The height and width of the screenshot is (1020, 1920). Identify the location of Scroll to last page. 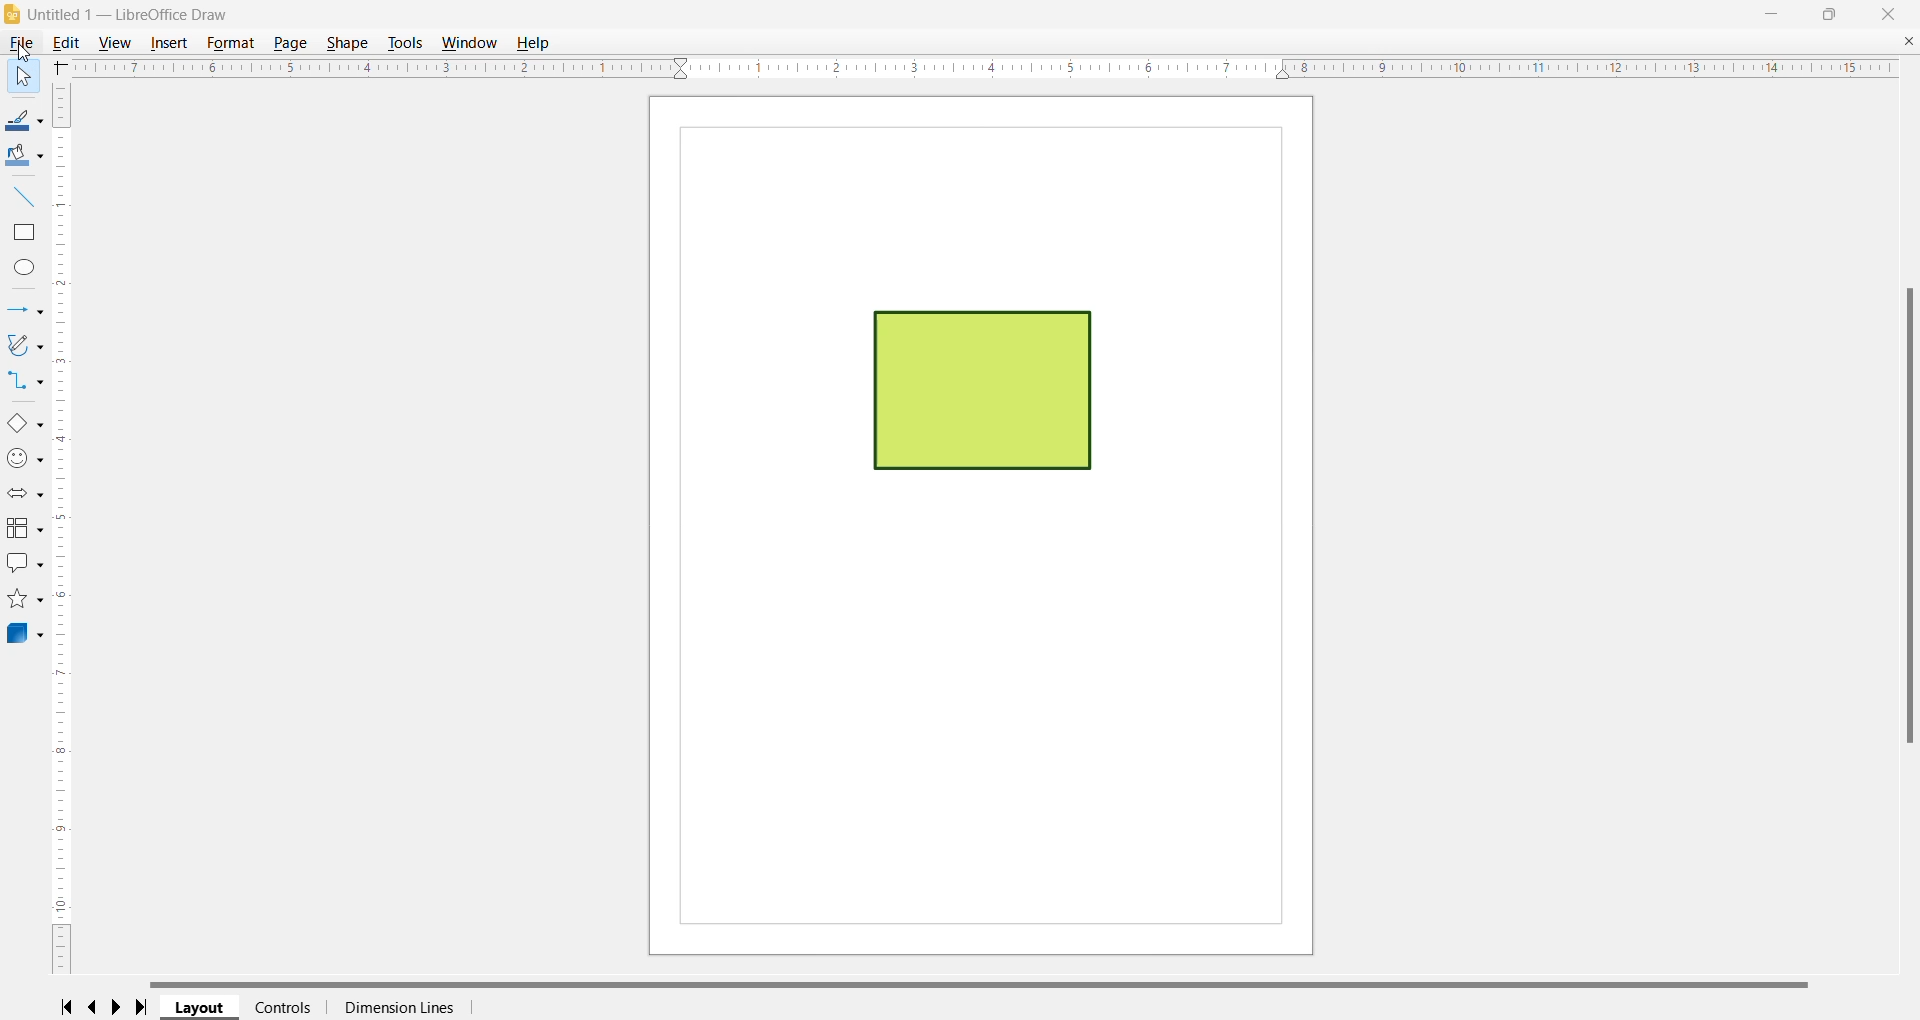
(147, 1008).